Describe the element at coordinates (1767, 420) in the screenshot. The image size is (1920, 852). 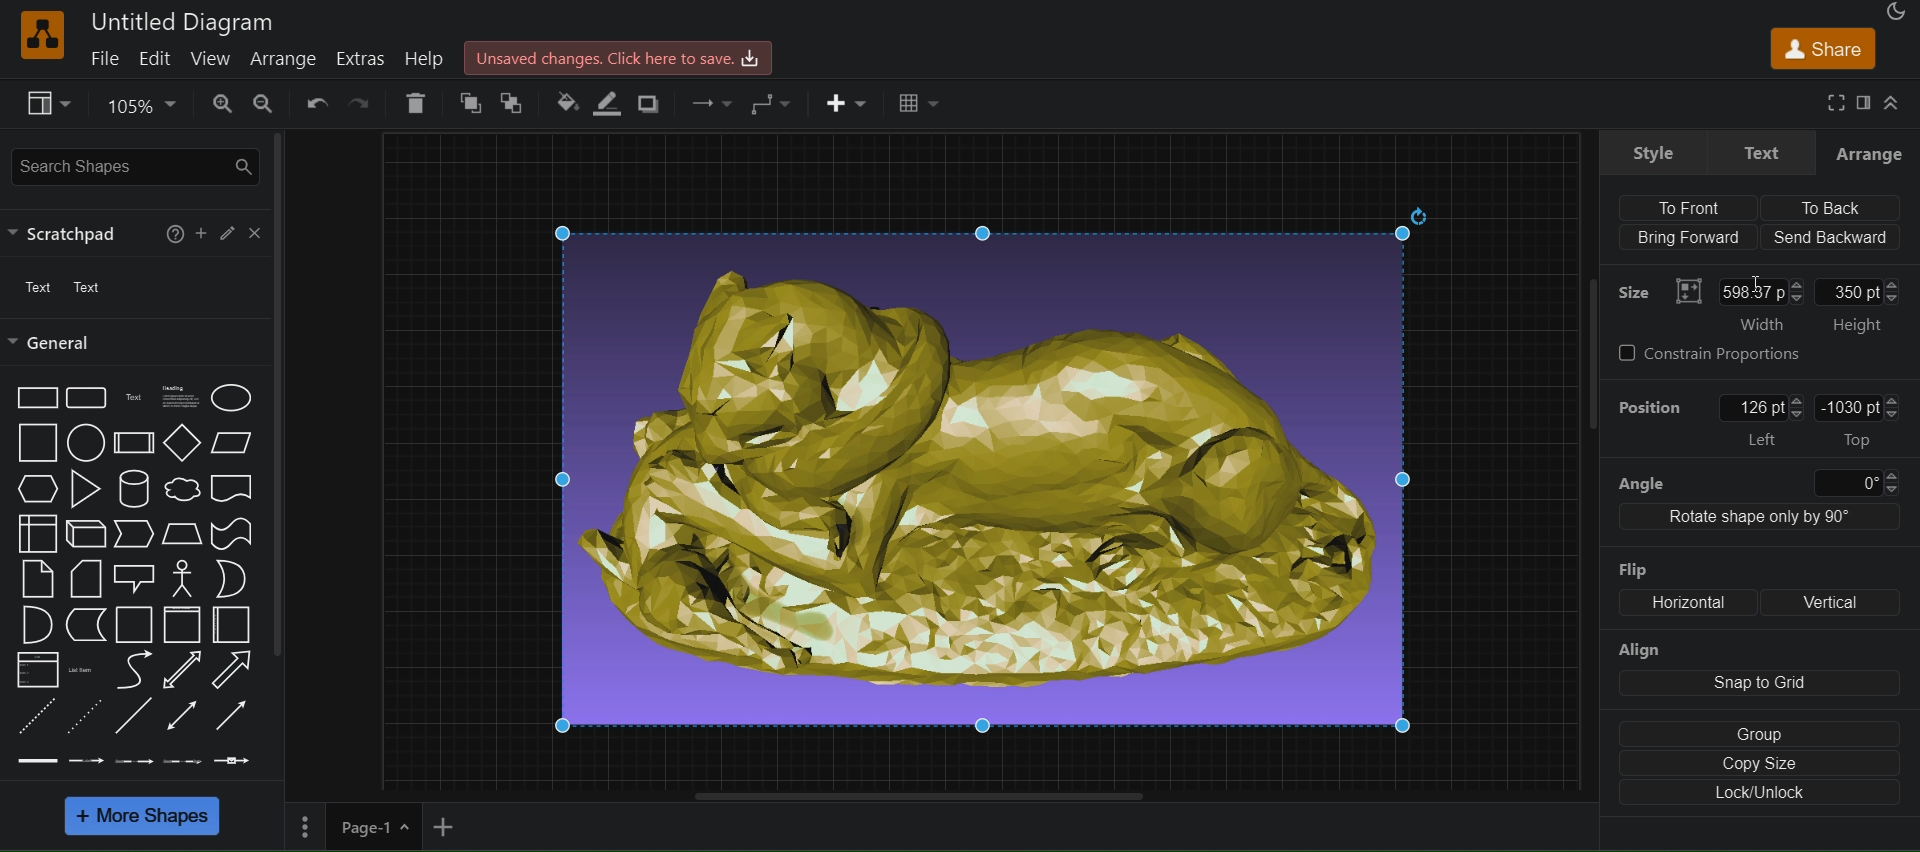
I see `position: left: 126 pt` at that location.